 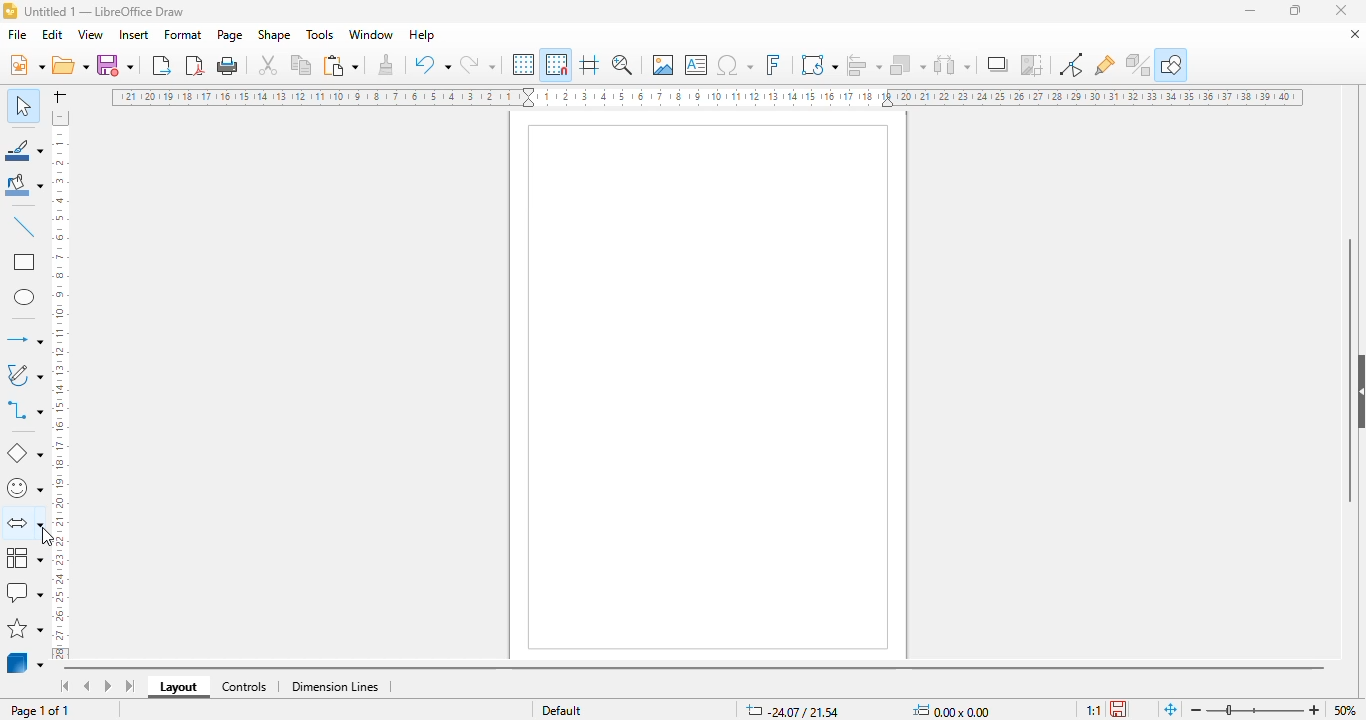 What do you see at coordinates (17, 34) in the screenshot?
I see `file` at bounding box center [17, 34].